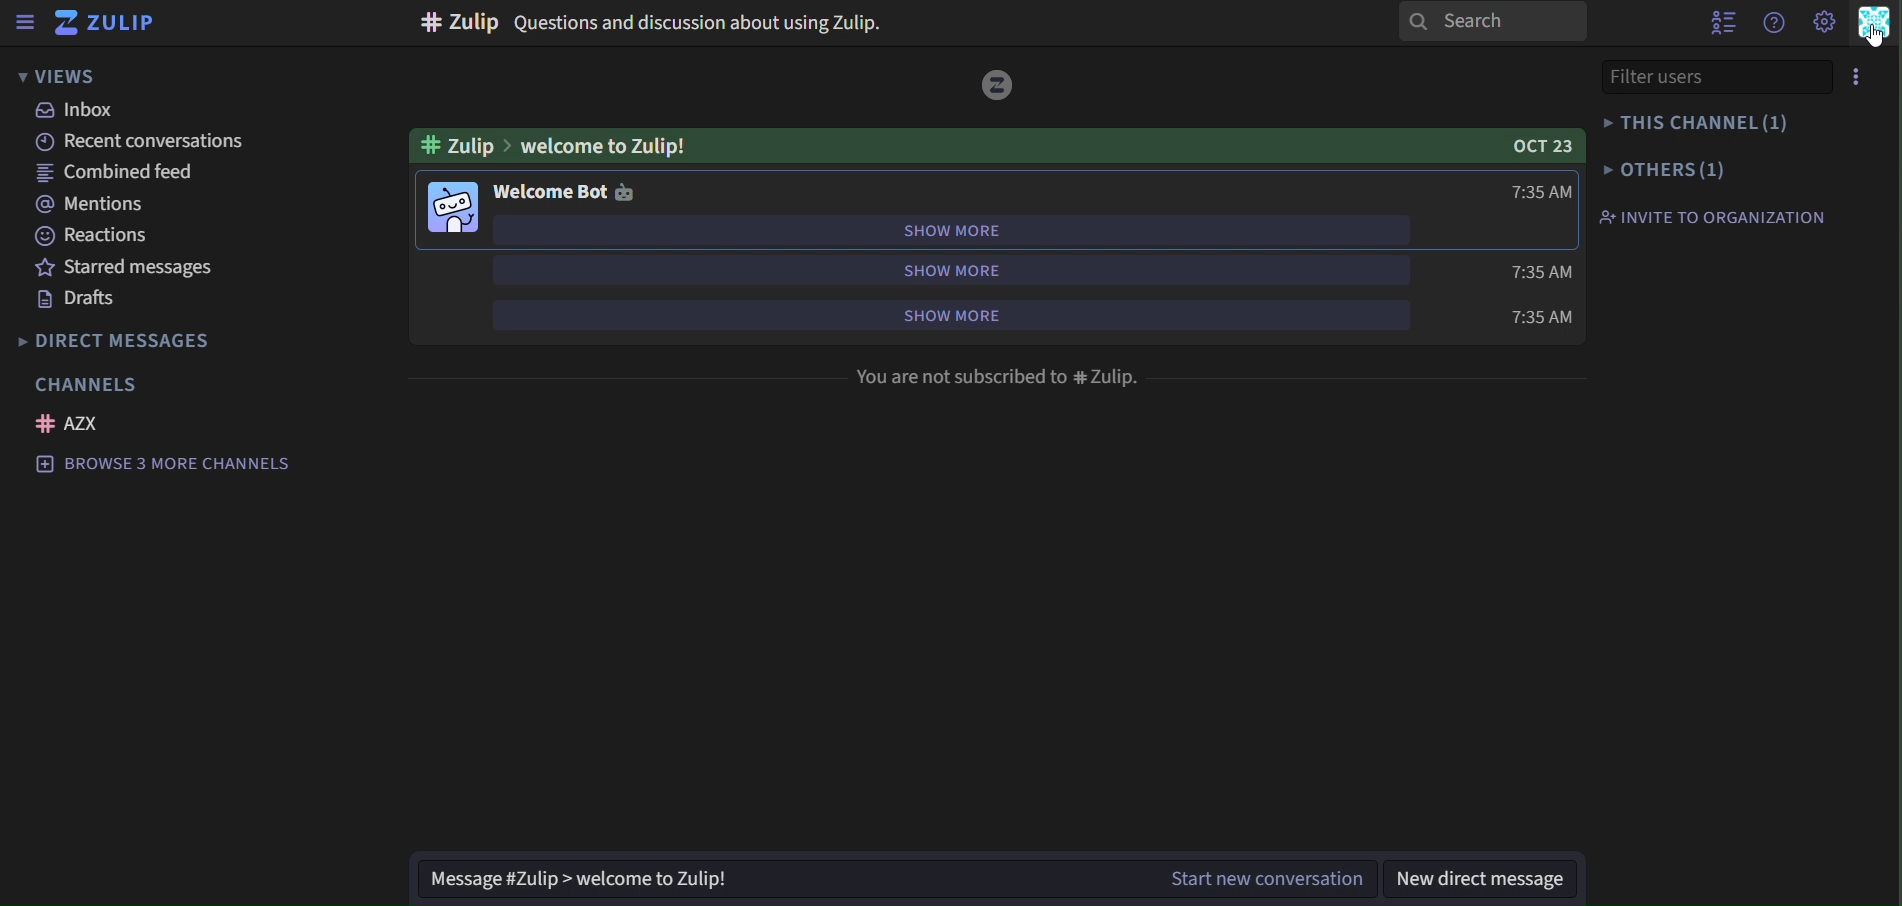 The image size is (1902, 906). Describe the element at coordinates (996, 377) in the screenshot. I see `You are not subscribed to # Zulip.` at that location.